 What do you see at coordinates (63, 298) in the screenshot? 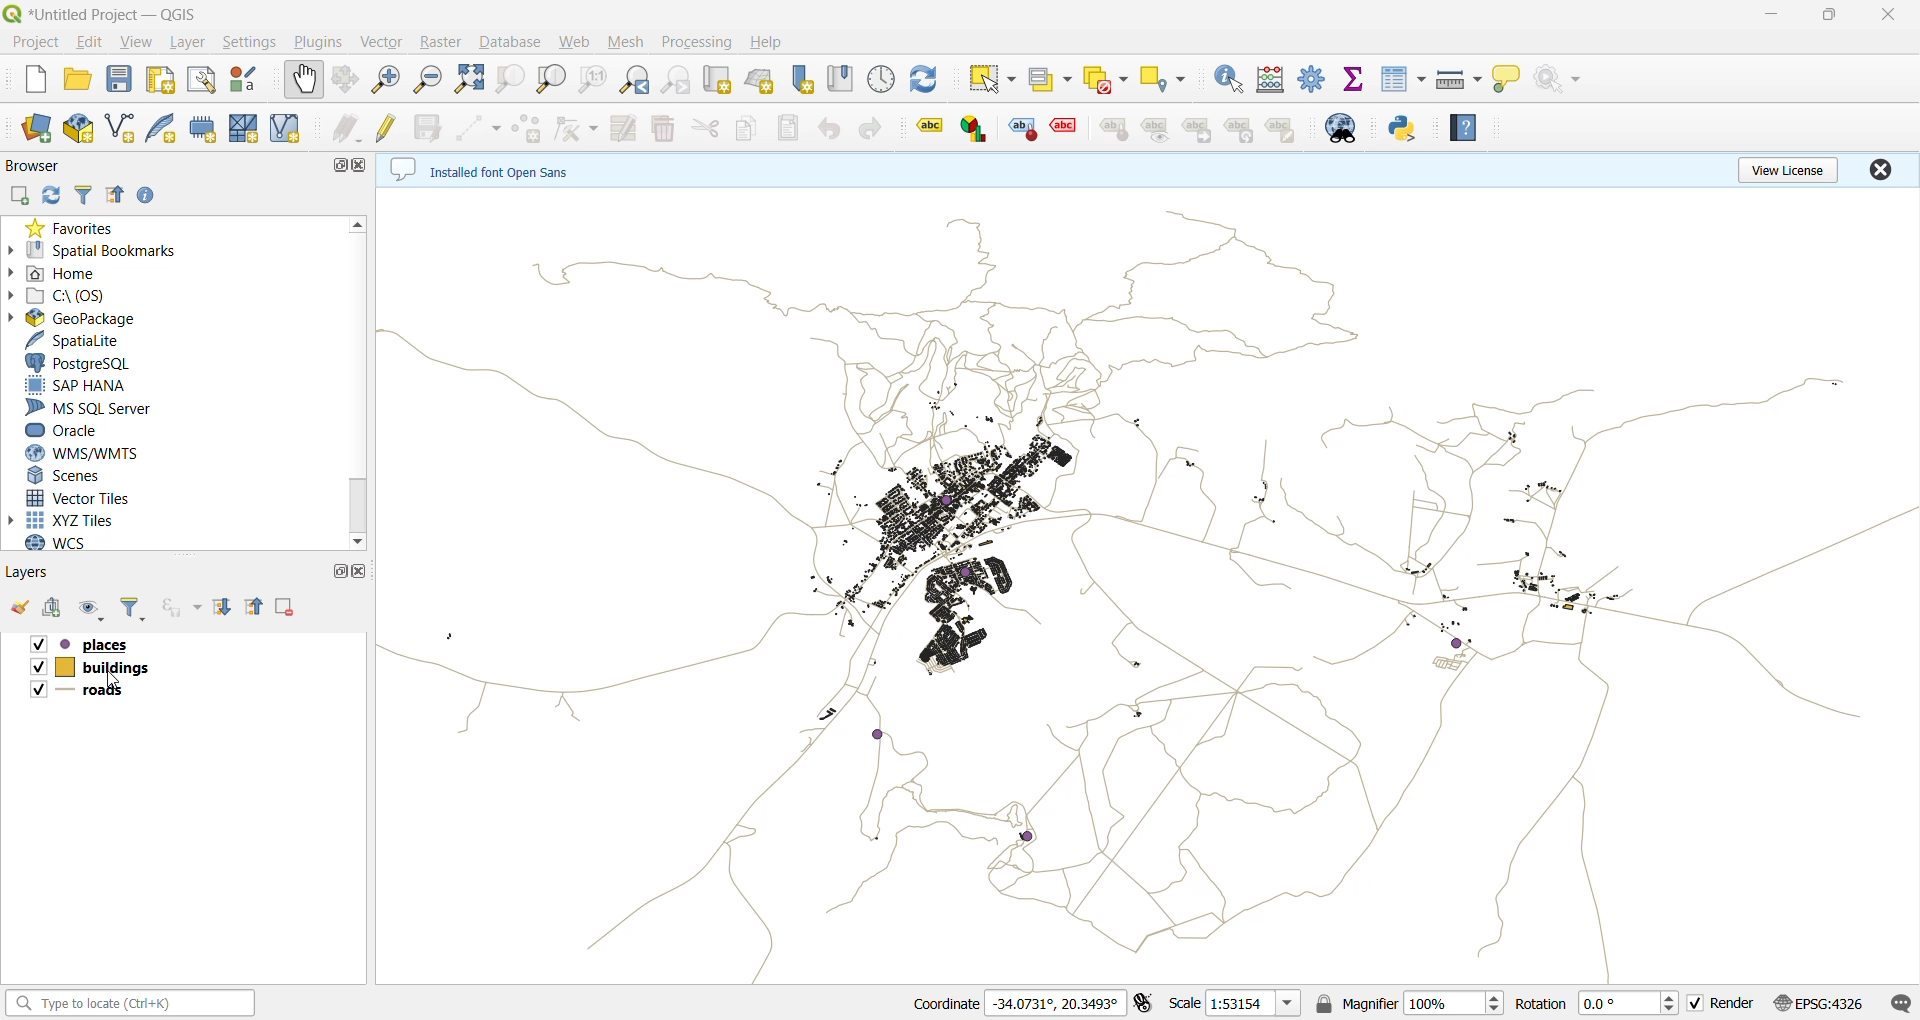
I see `c\:os` at bounding box center [63, 298].